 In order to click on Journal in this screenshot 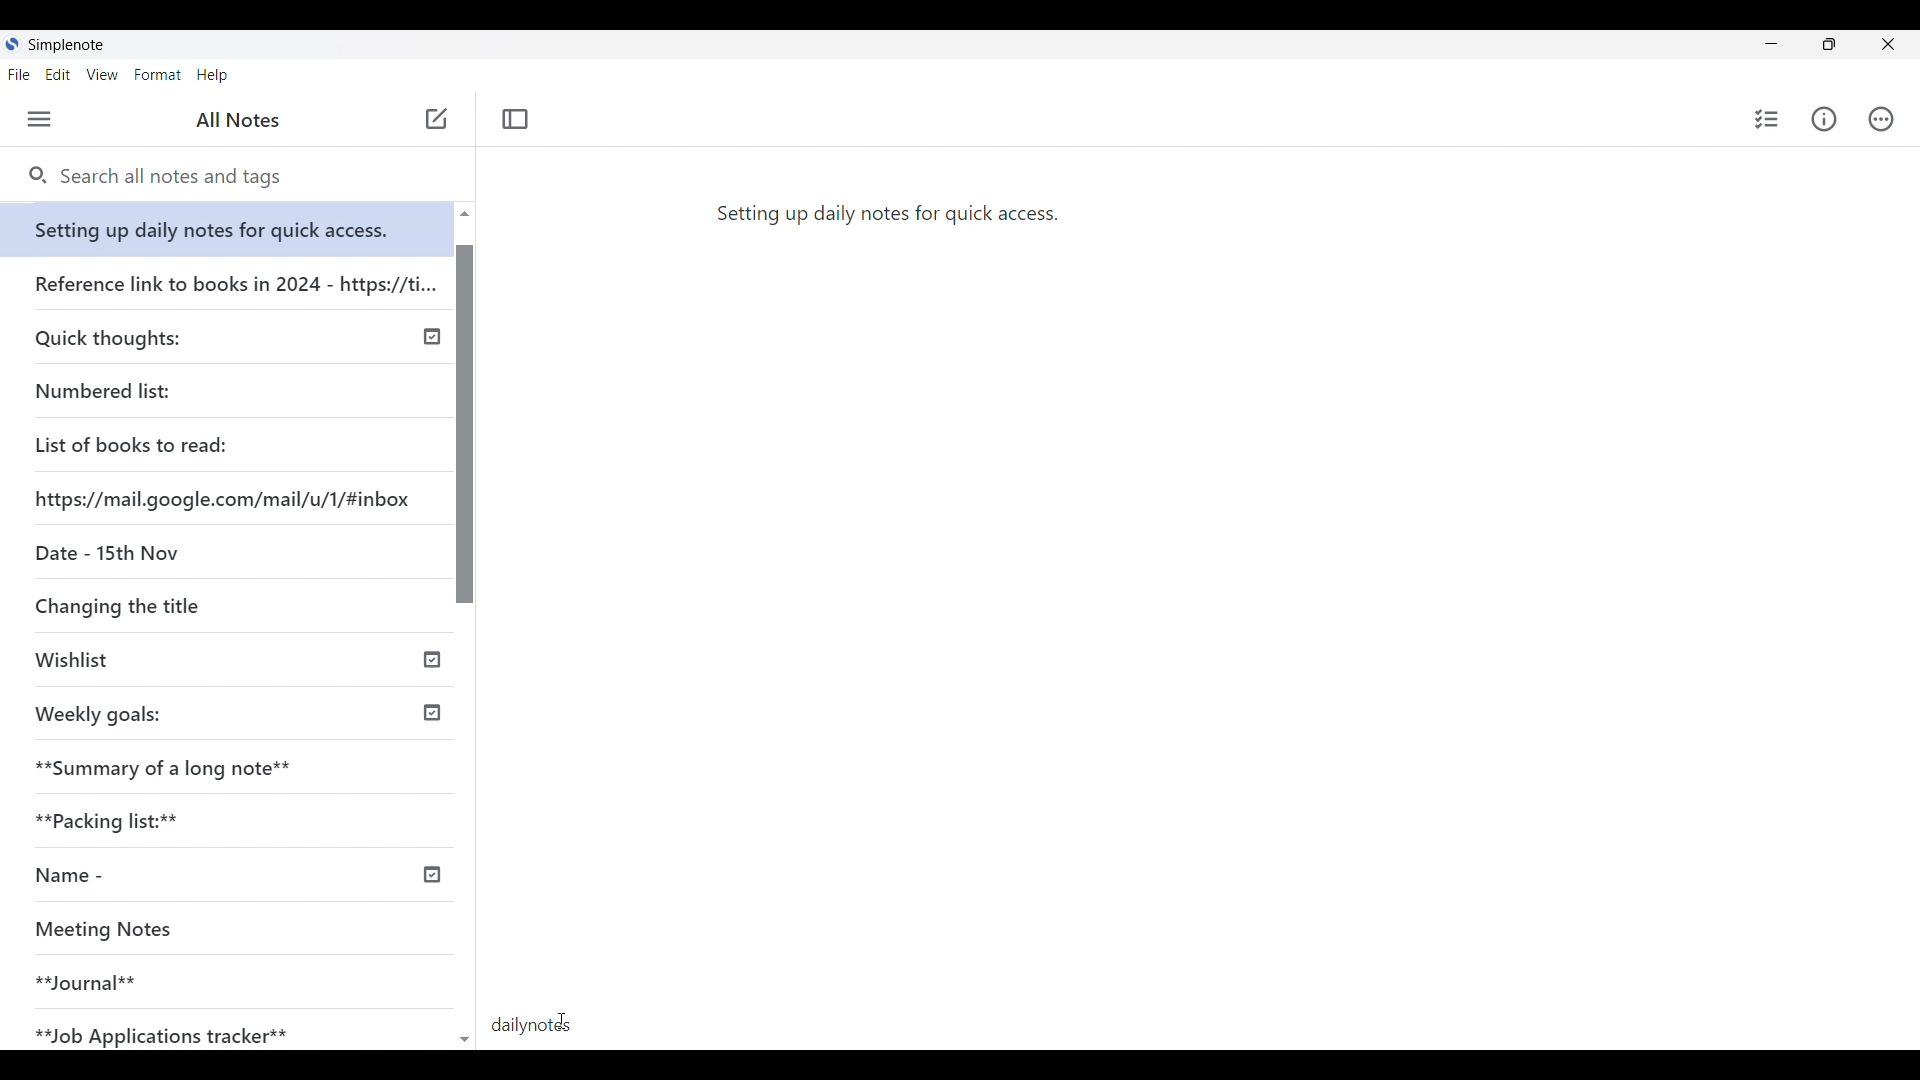, I will do `click(199, 974)`.